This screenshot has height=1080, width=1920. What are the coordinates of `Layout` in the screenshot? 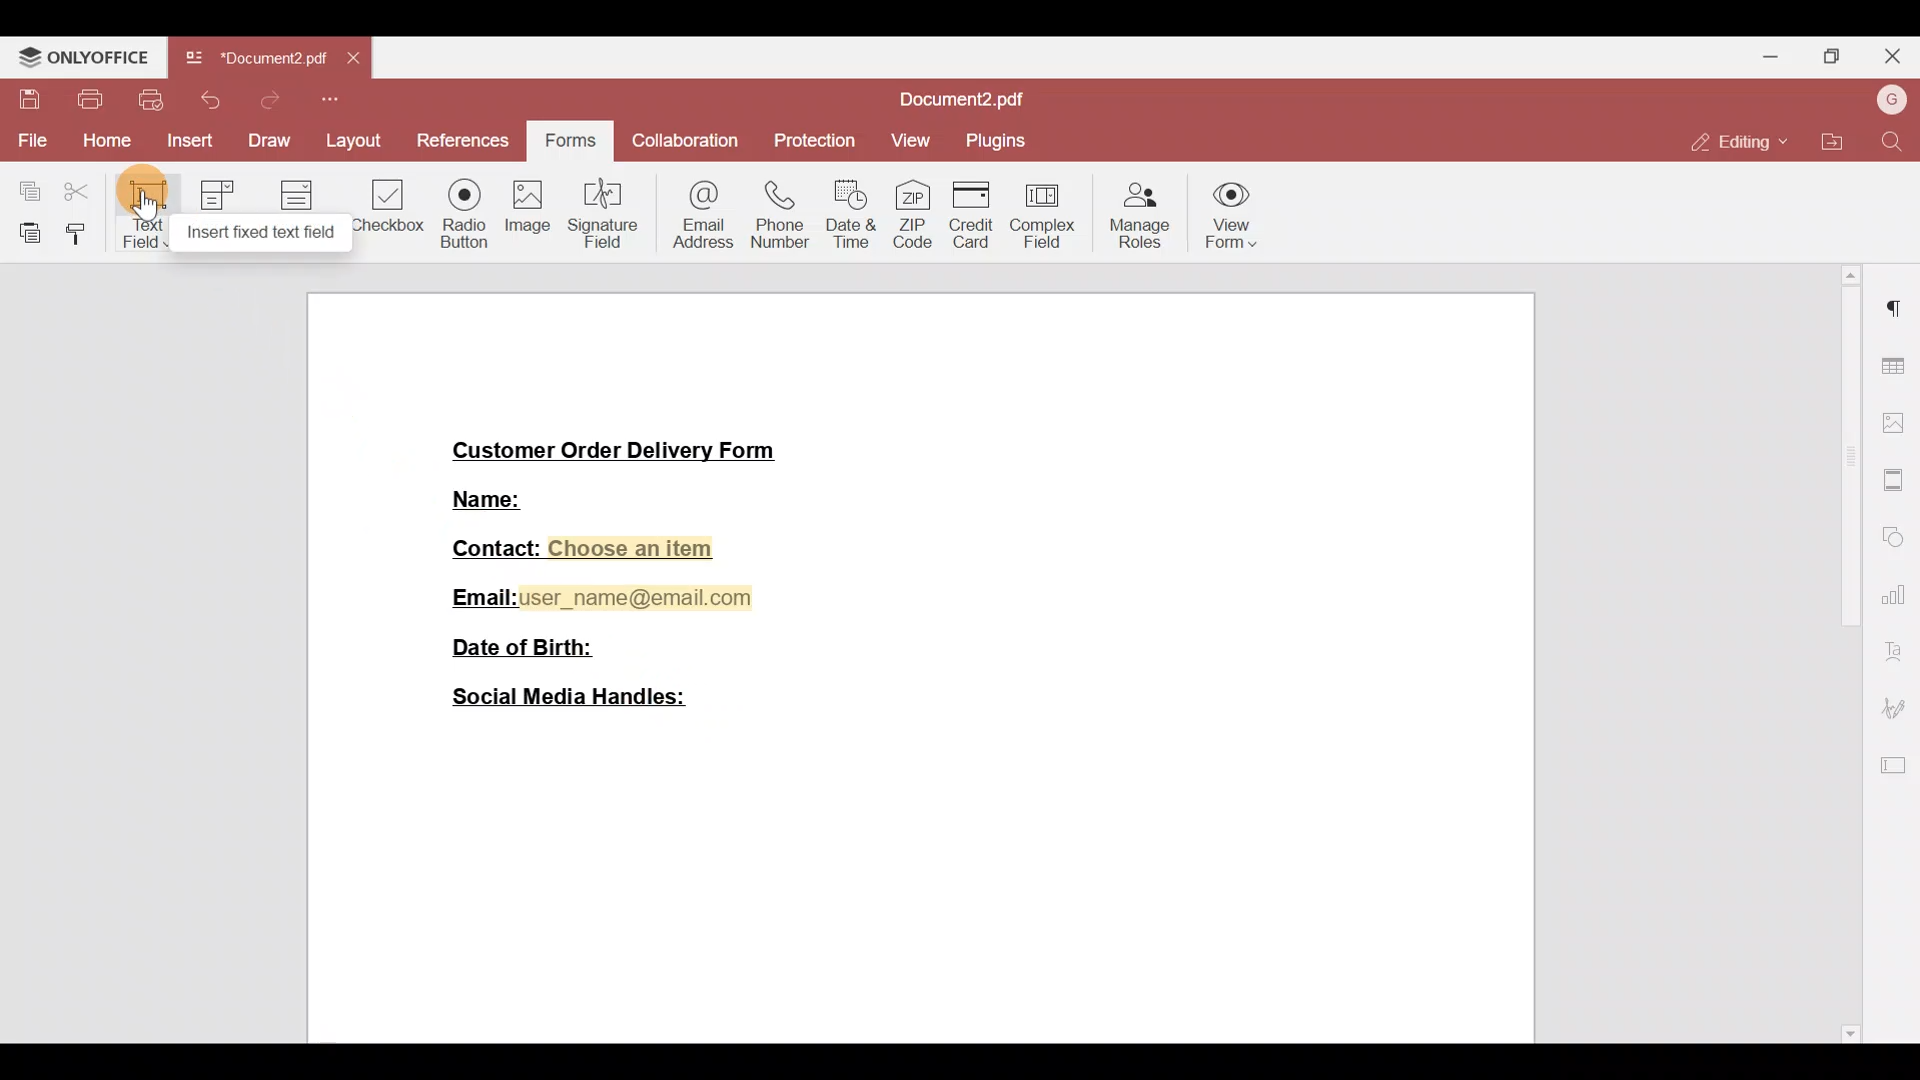 It's located at (351, 138).